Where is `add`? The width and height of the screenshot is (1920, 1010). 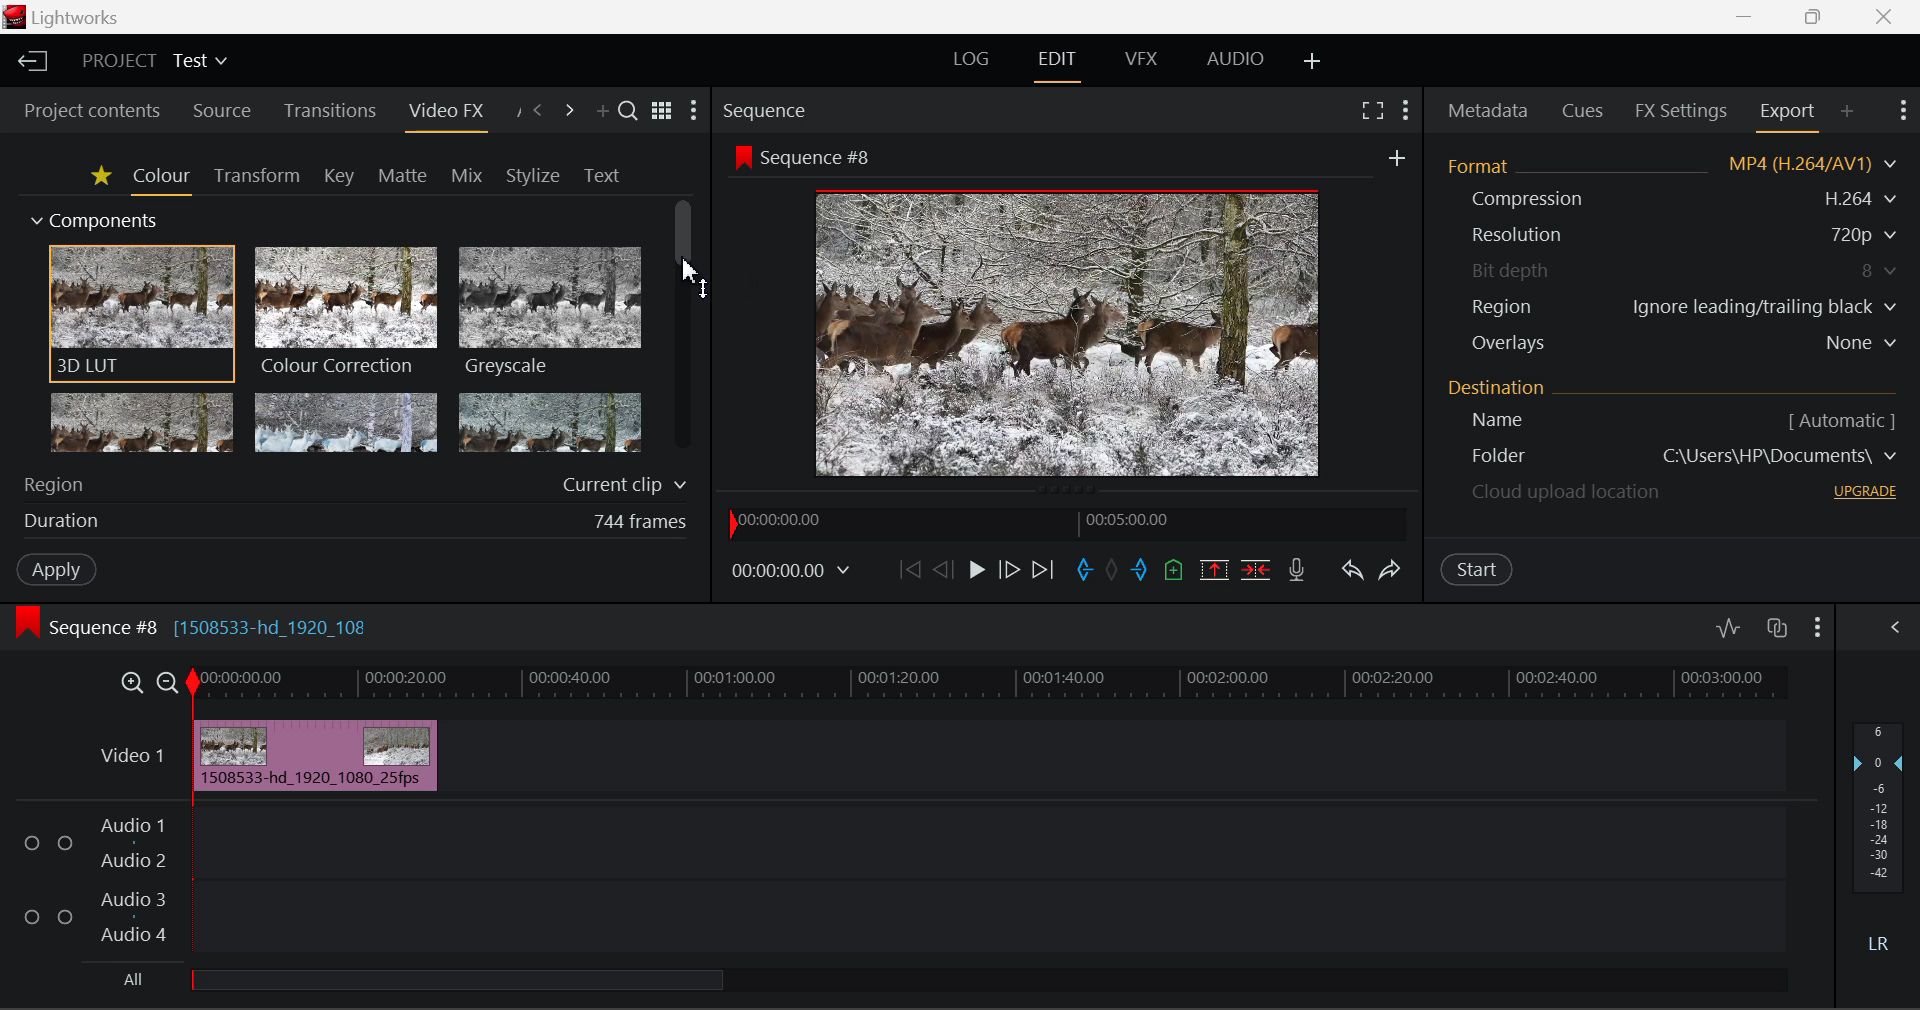
add is located at coordinates (1396, 157).